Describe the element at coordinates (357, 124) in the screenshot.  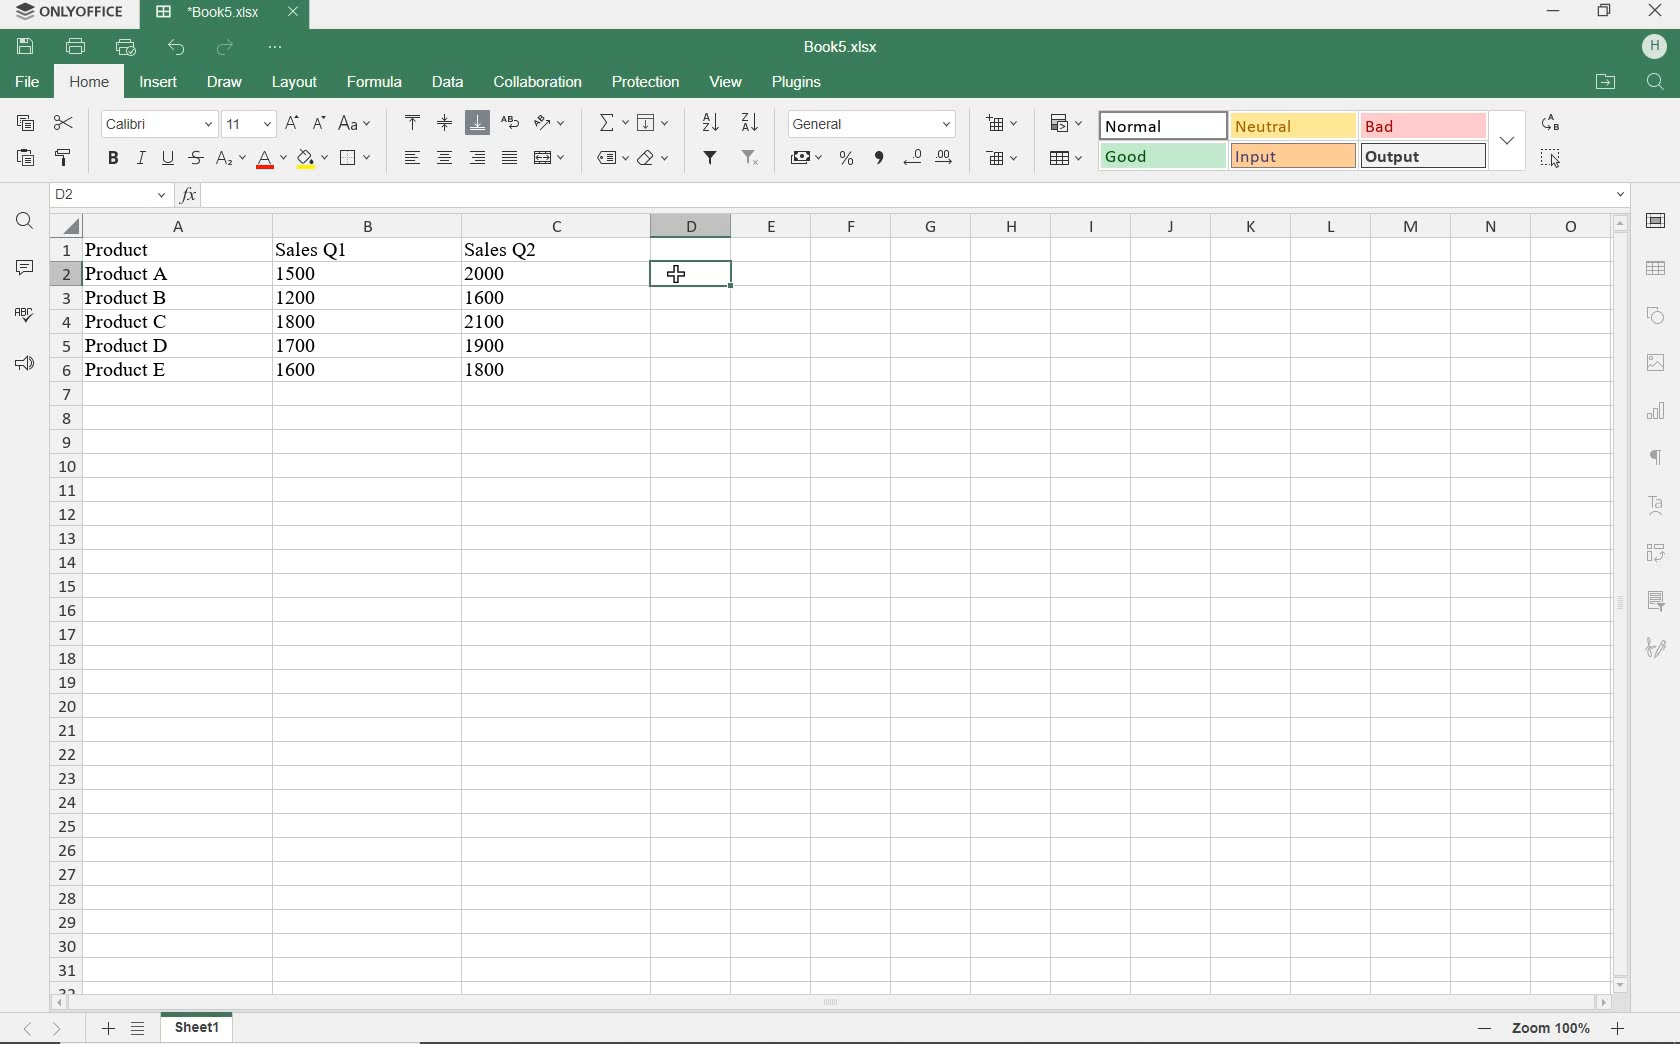
I see `change case` at that location.